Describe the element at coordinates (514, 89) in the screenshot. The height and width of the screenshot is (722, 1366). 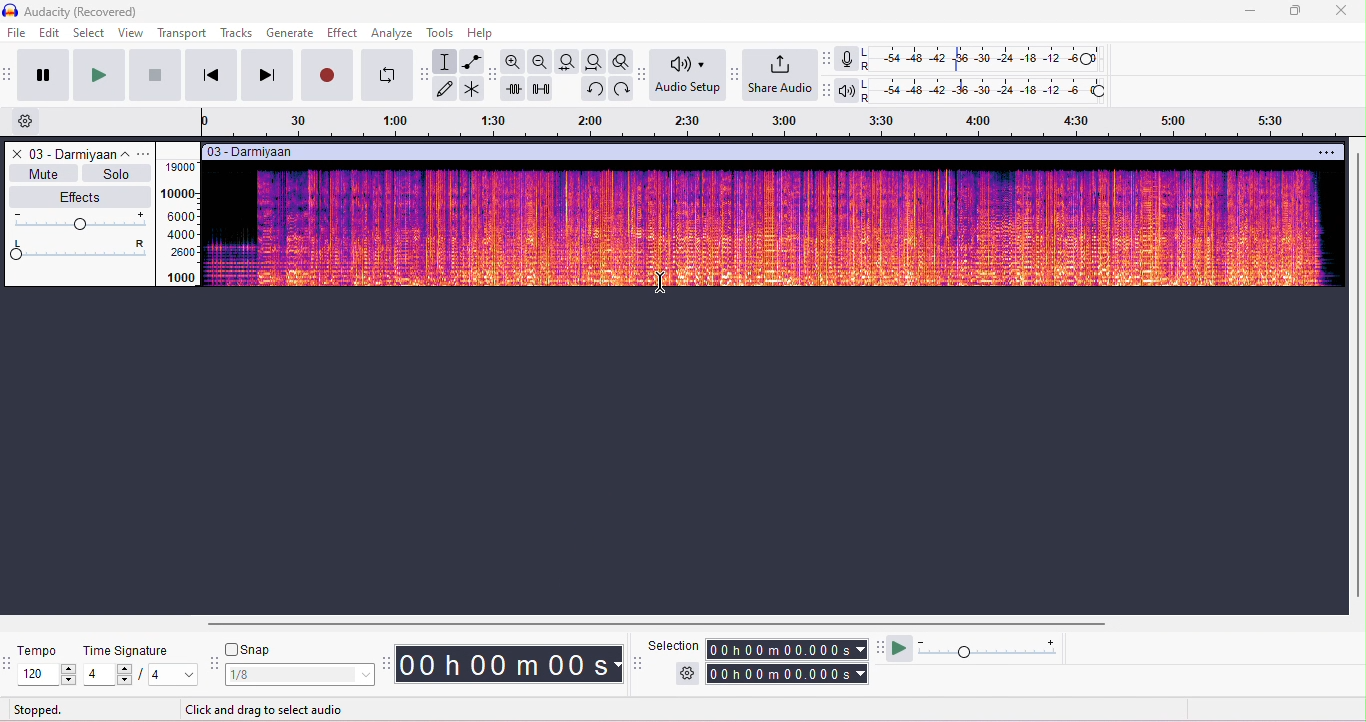
I see `trim outside selection` at that location.